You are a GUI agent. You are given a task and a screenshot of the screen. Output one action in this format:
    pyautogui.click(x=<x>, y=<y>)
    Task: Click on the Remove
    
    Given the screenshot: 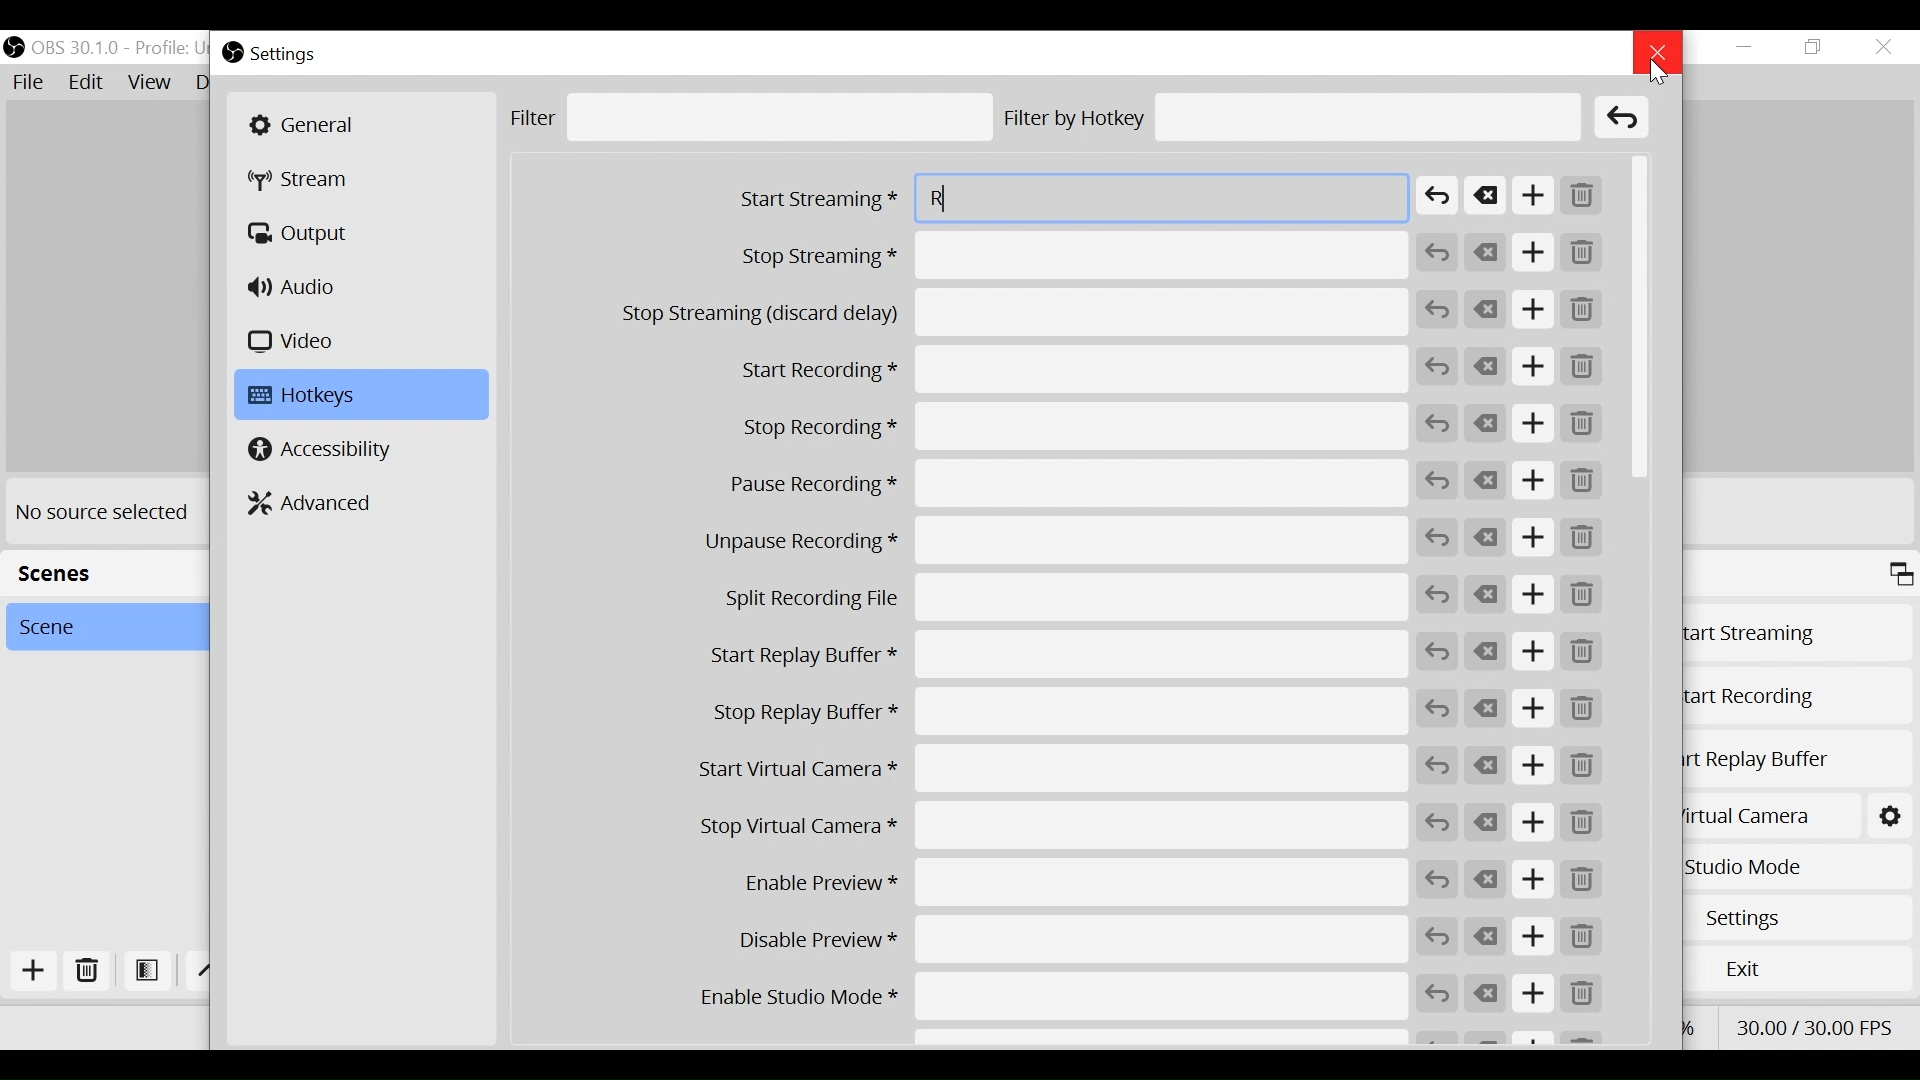 What is the action you would take?
    pyautogui.click(x=1586, y=367)
    